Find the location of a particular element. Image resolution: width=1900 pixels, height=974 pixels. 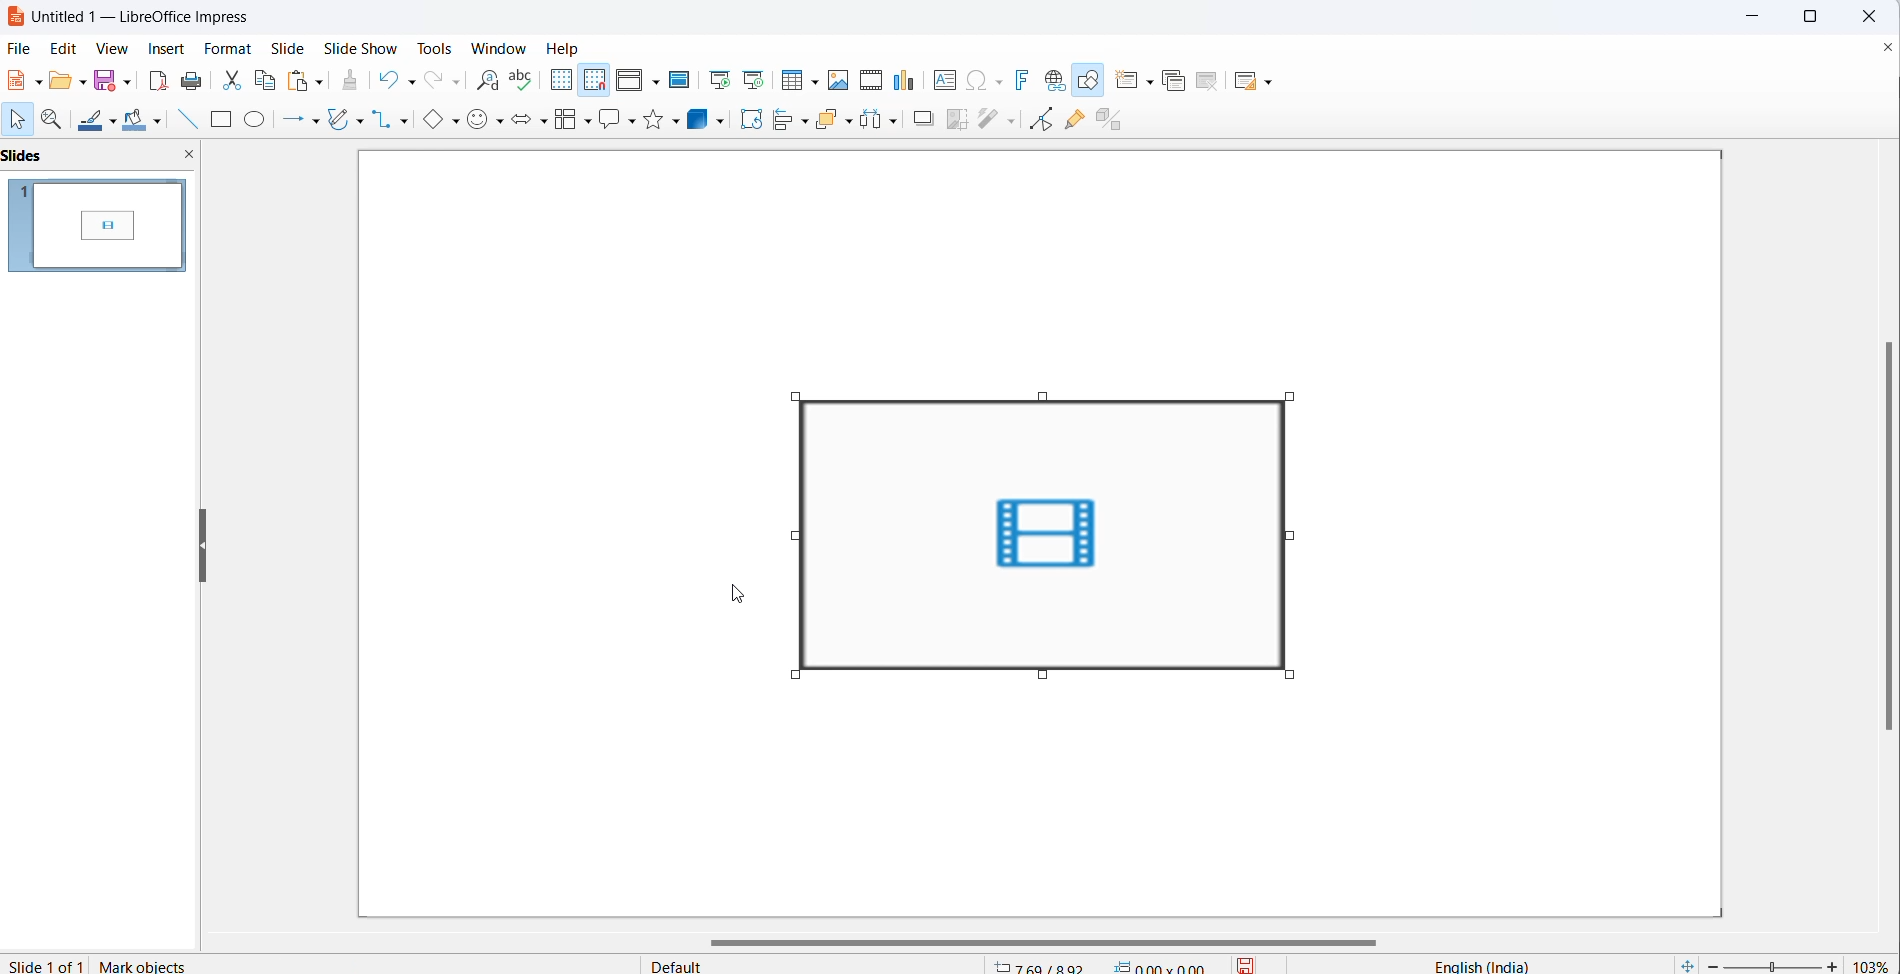

star options is located at coordinates (676, 122).